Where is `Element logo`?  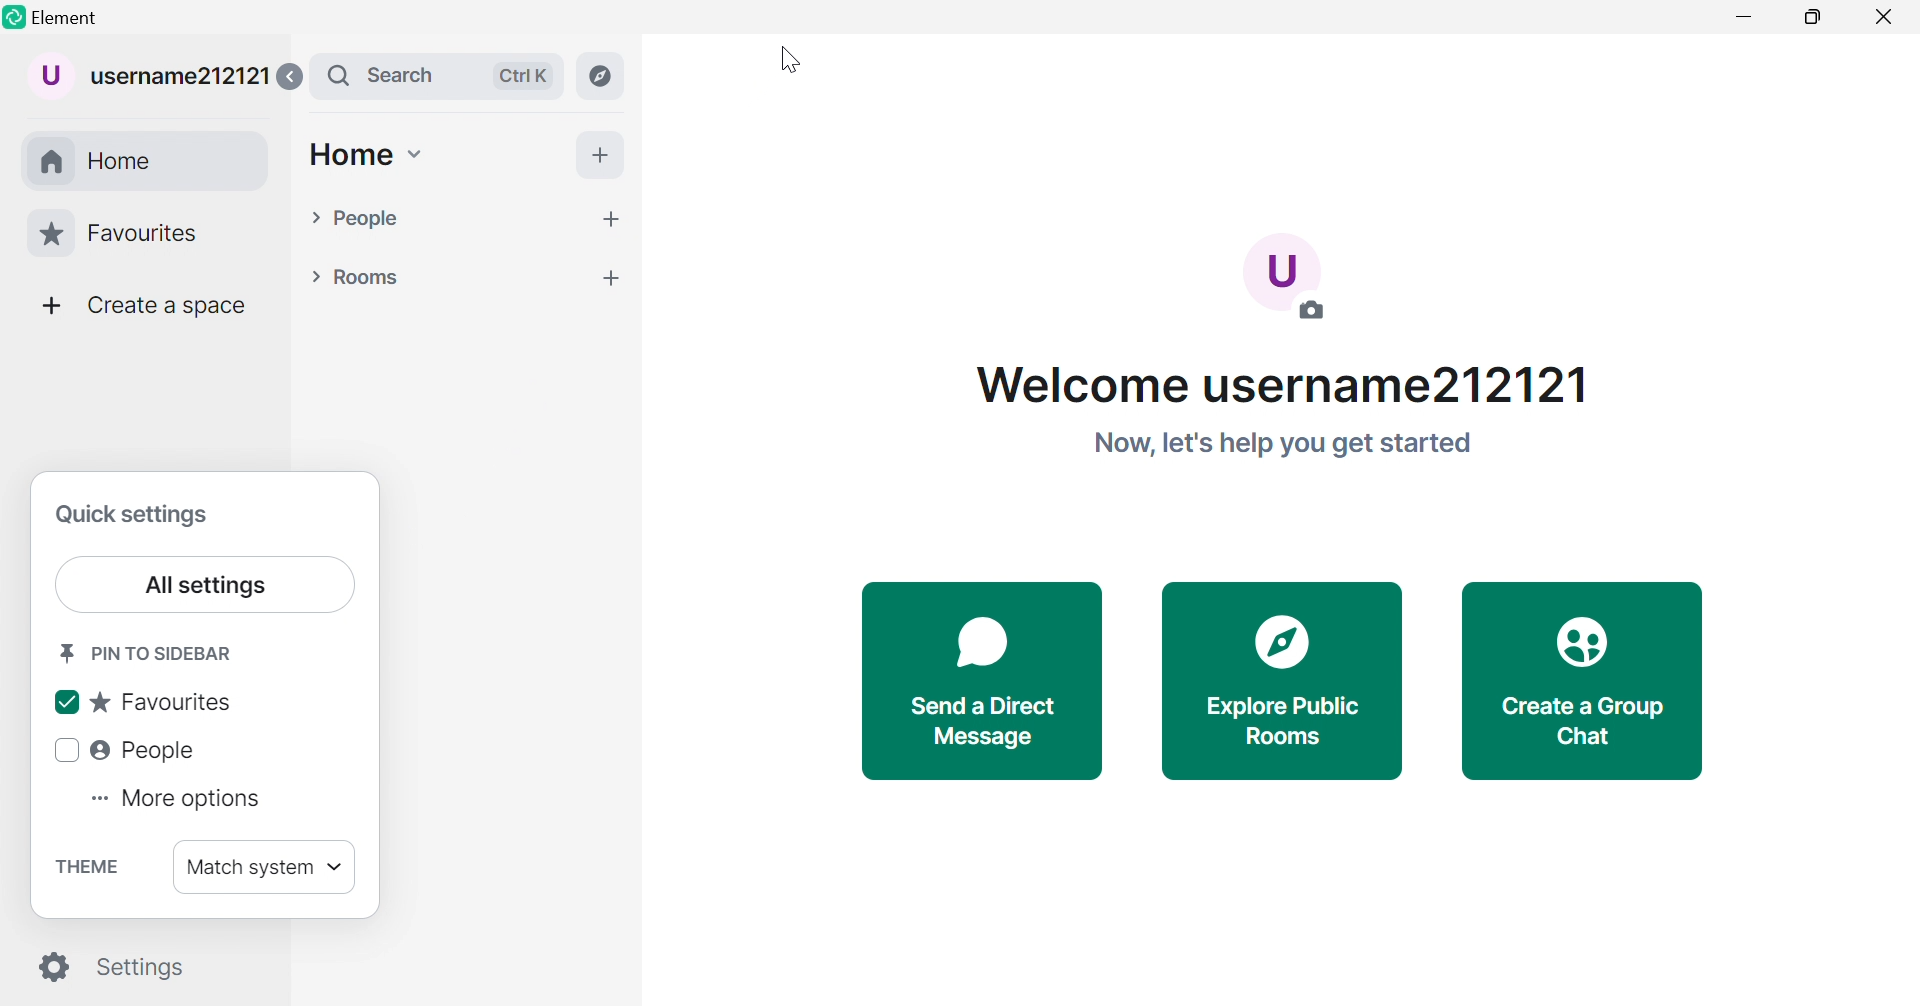
Element logo is located at coordinates (14, 17).